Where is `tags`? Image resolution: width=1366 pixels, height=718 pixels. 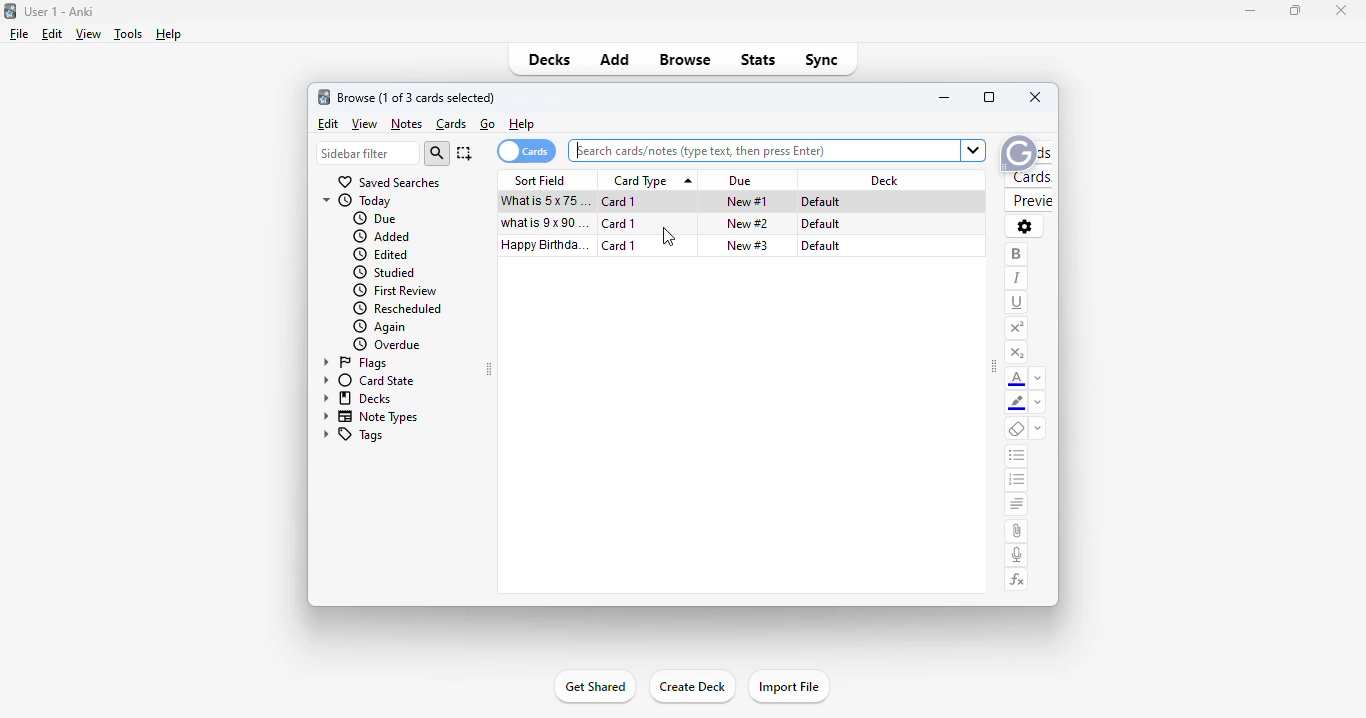
tags is located at coordinates (352, 435).